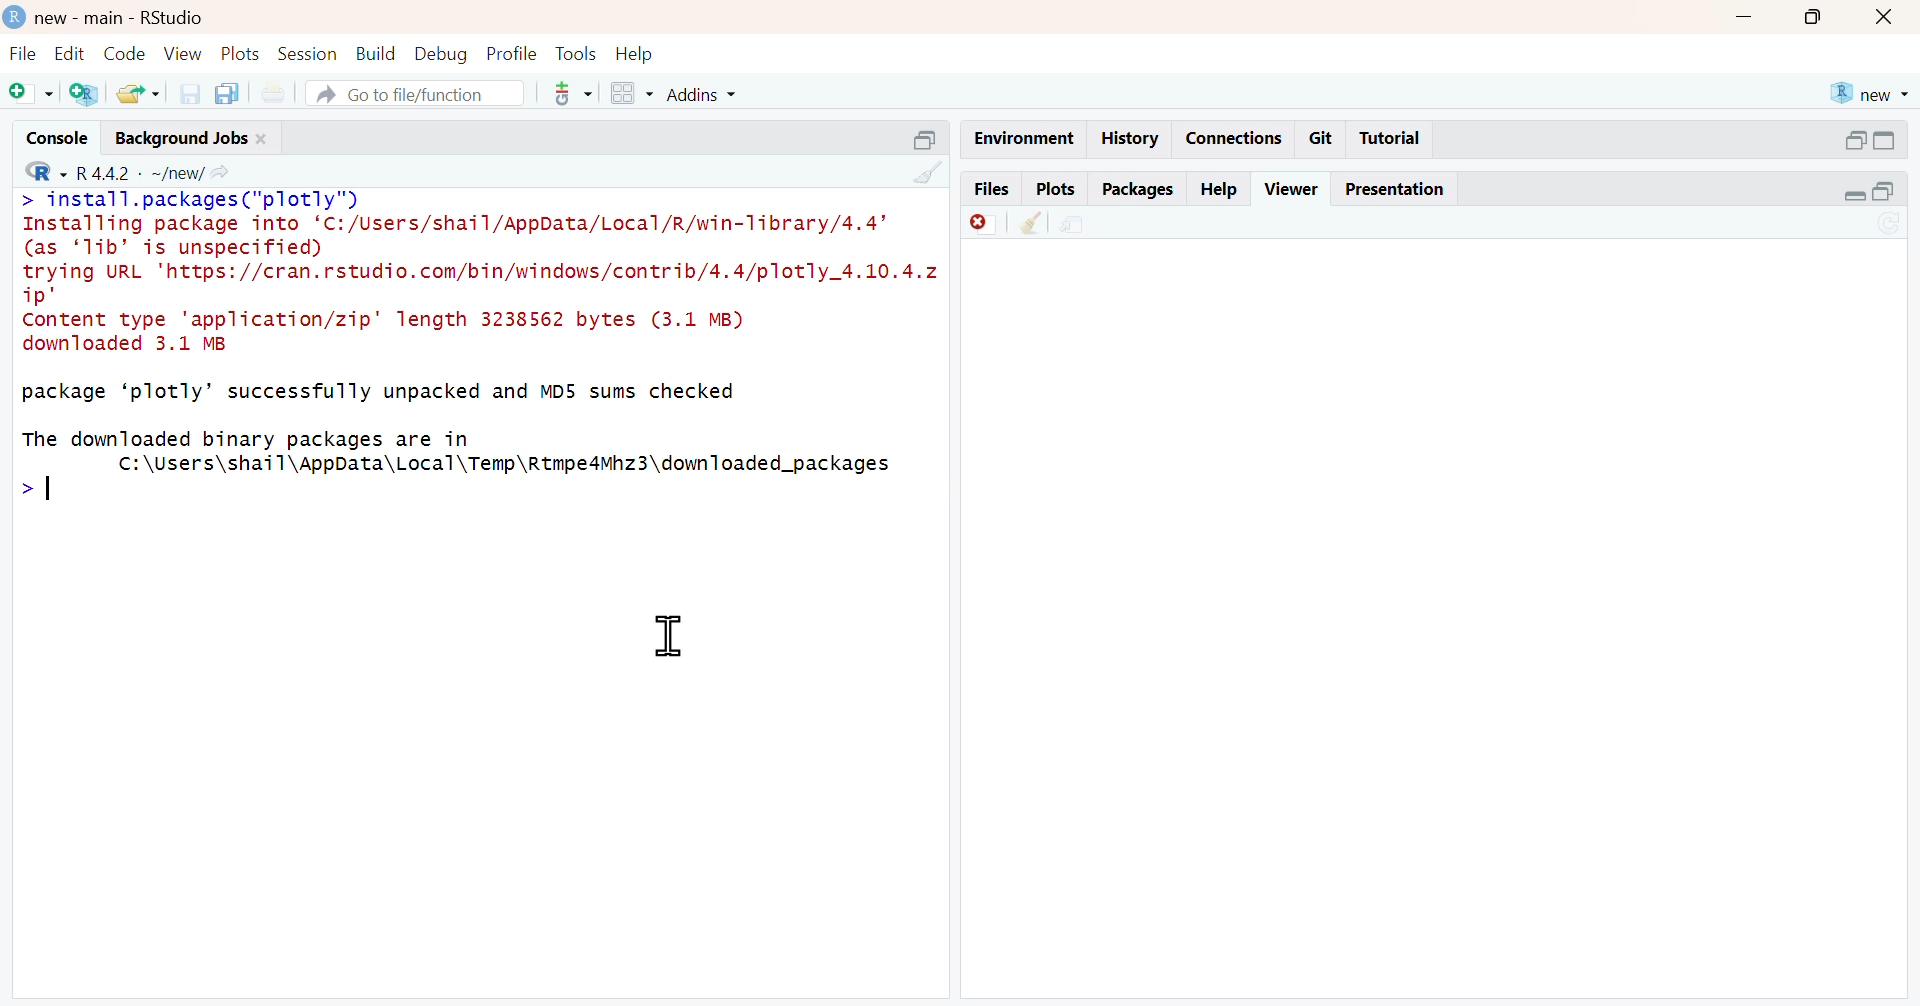  Describe the element at coordinates (231, 93) in the screenshot. I see `save all open documents` at that location.